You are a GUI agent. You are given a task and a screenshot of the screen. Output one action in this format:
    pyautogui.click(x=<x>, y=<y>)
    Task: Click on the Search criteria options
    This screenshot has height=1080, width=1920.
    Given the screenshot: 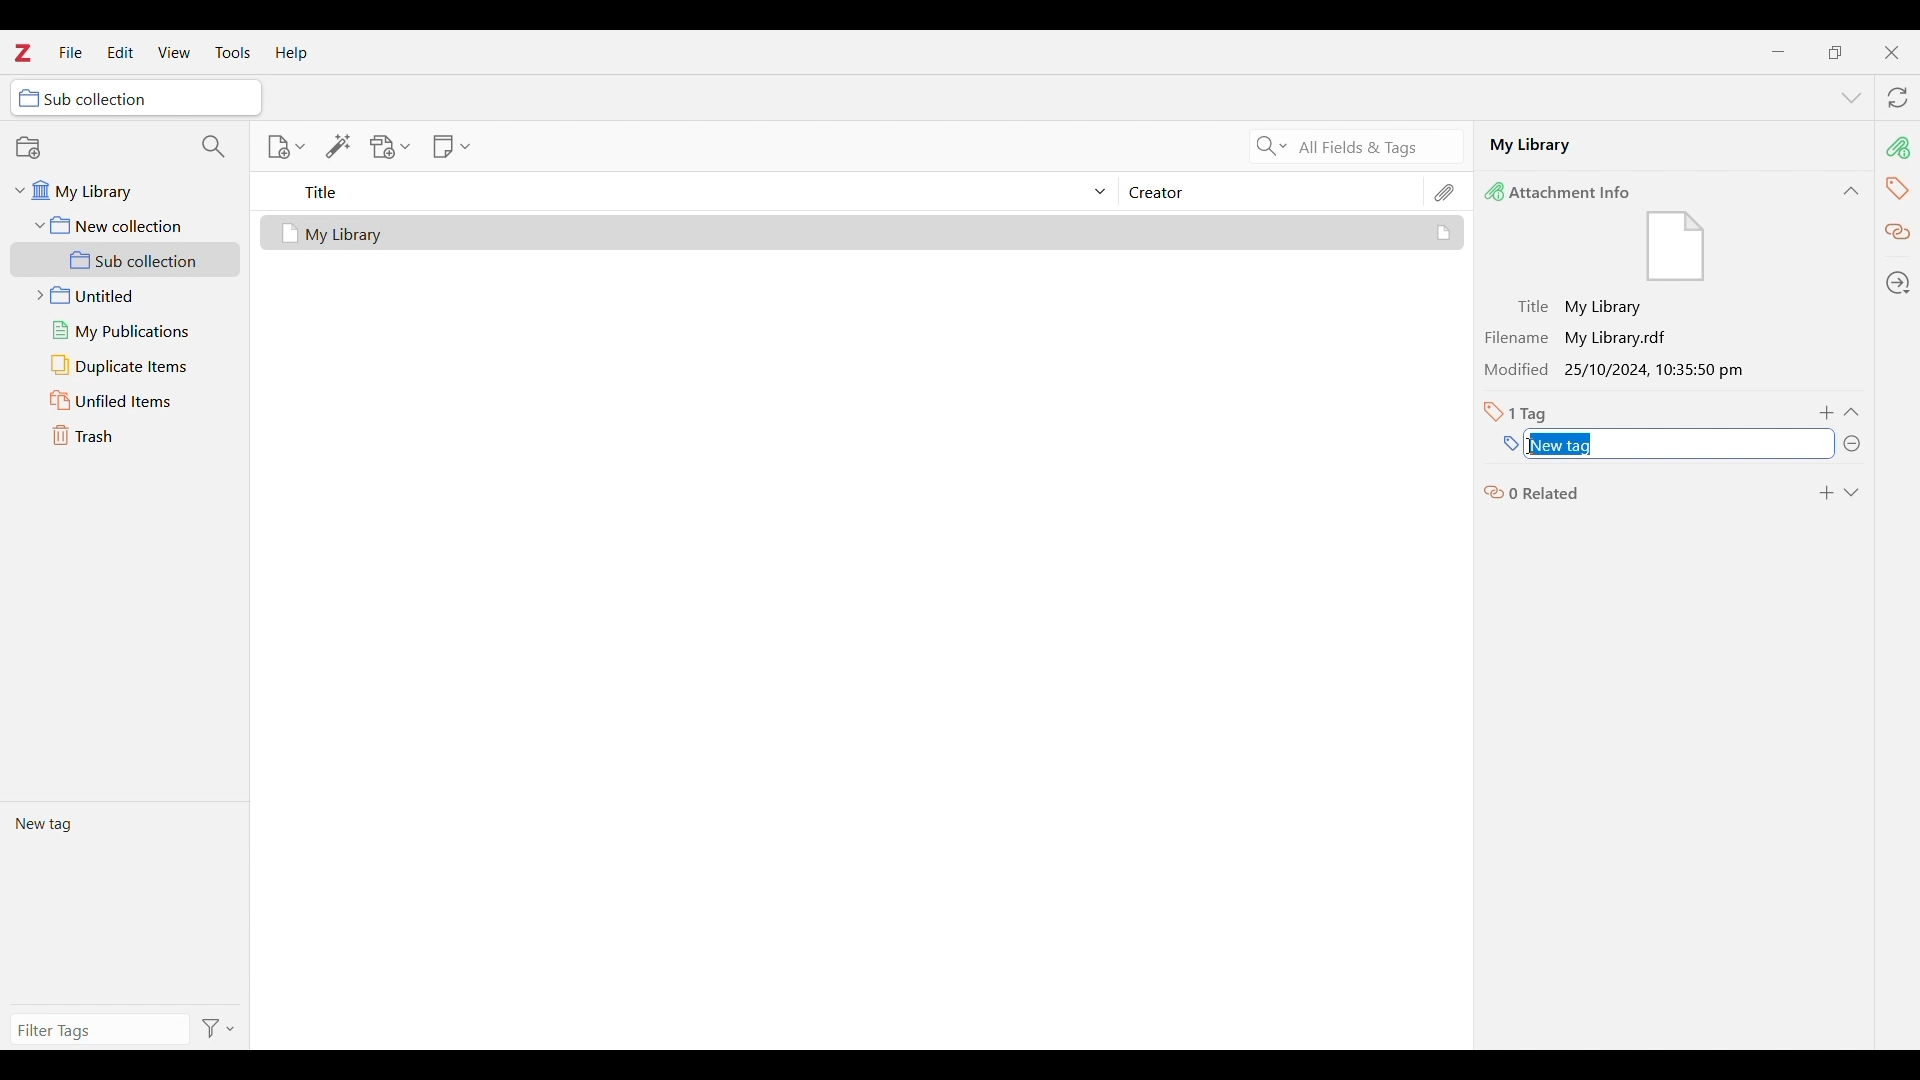 What is the action you would take?
    pyautogui.click(x=1272, y=145)
    